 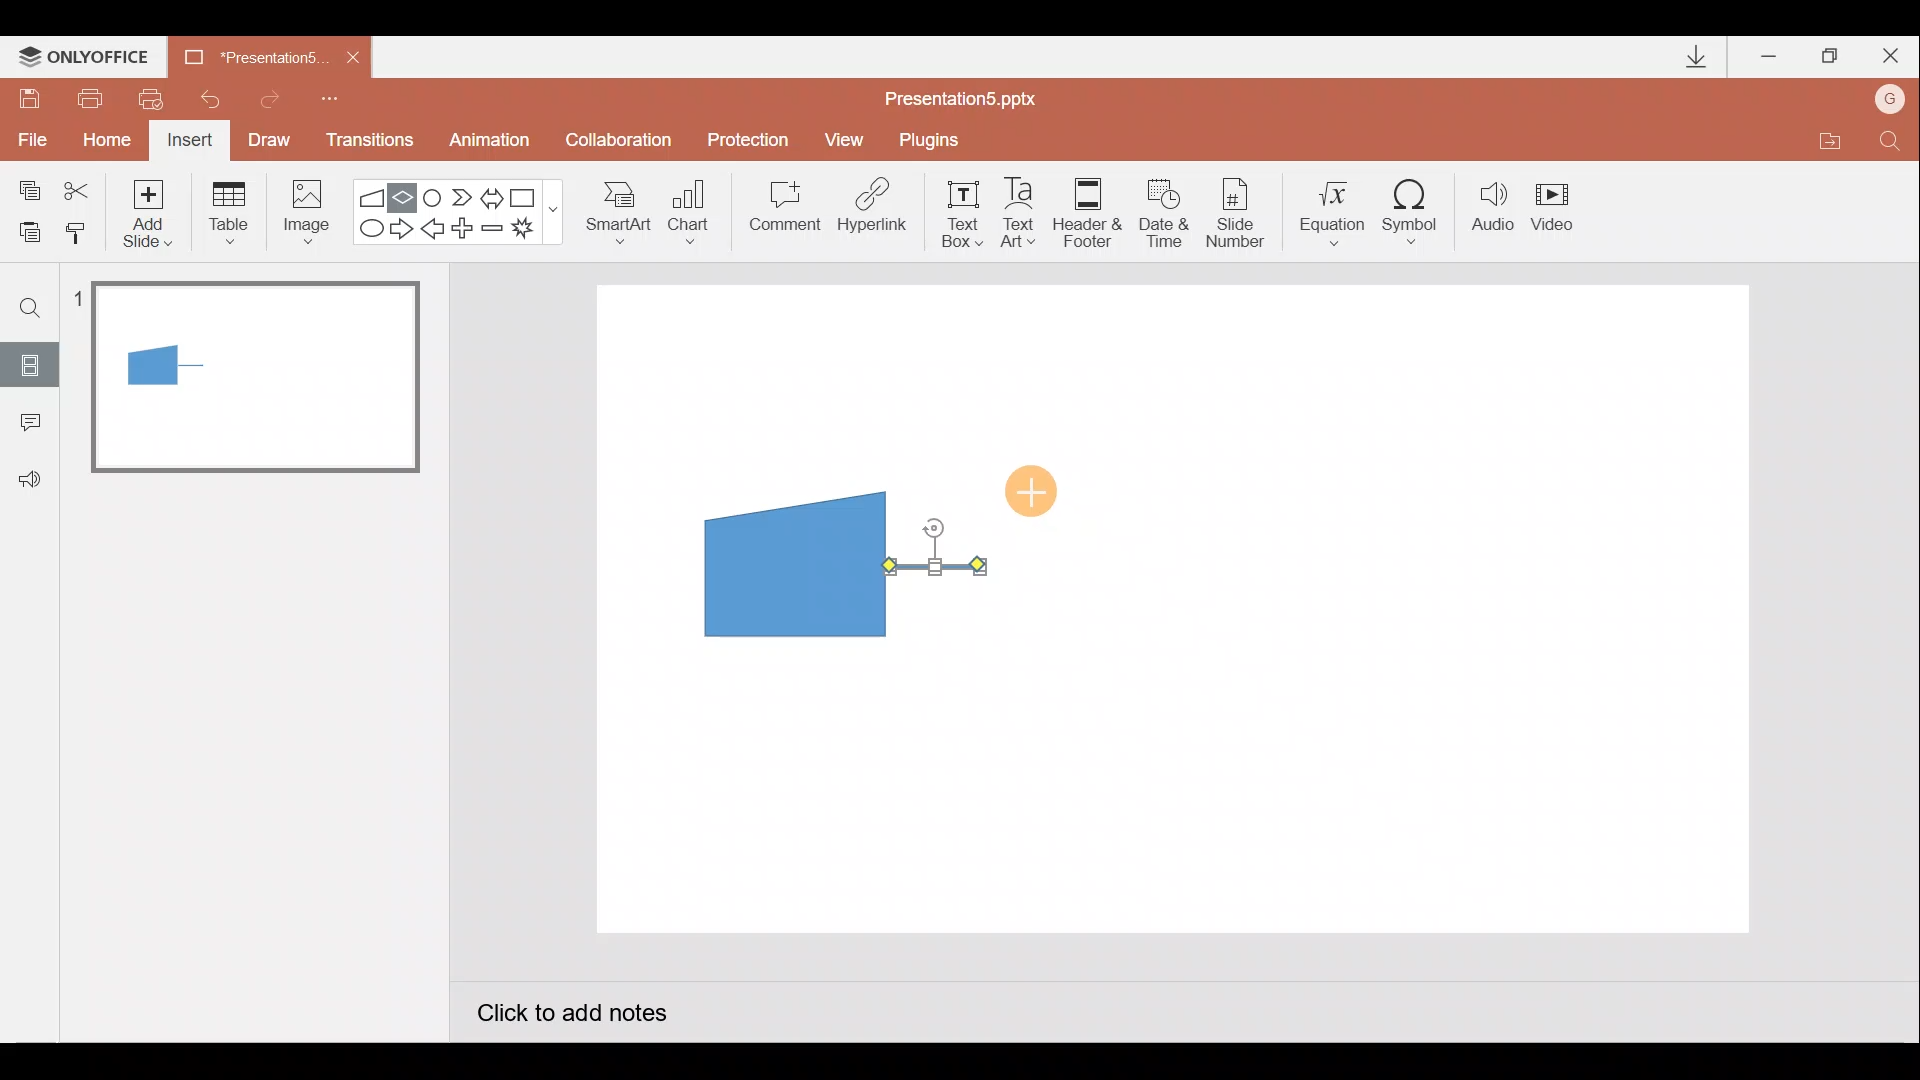 What do you see at coordinates (270, 138) in the screenshot?
I see `Draw` at bounding box center [270, 138].